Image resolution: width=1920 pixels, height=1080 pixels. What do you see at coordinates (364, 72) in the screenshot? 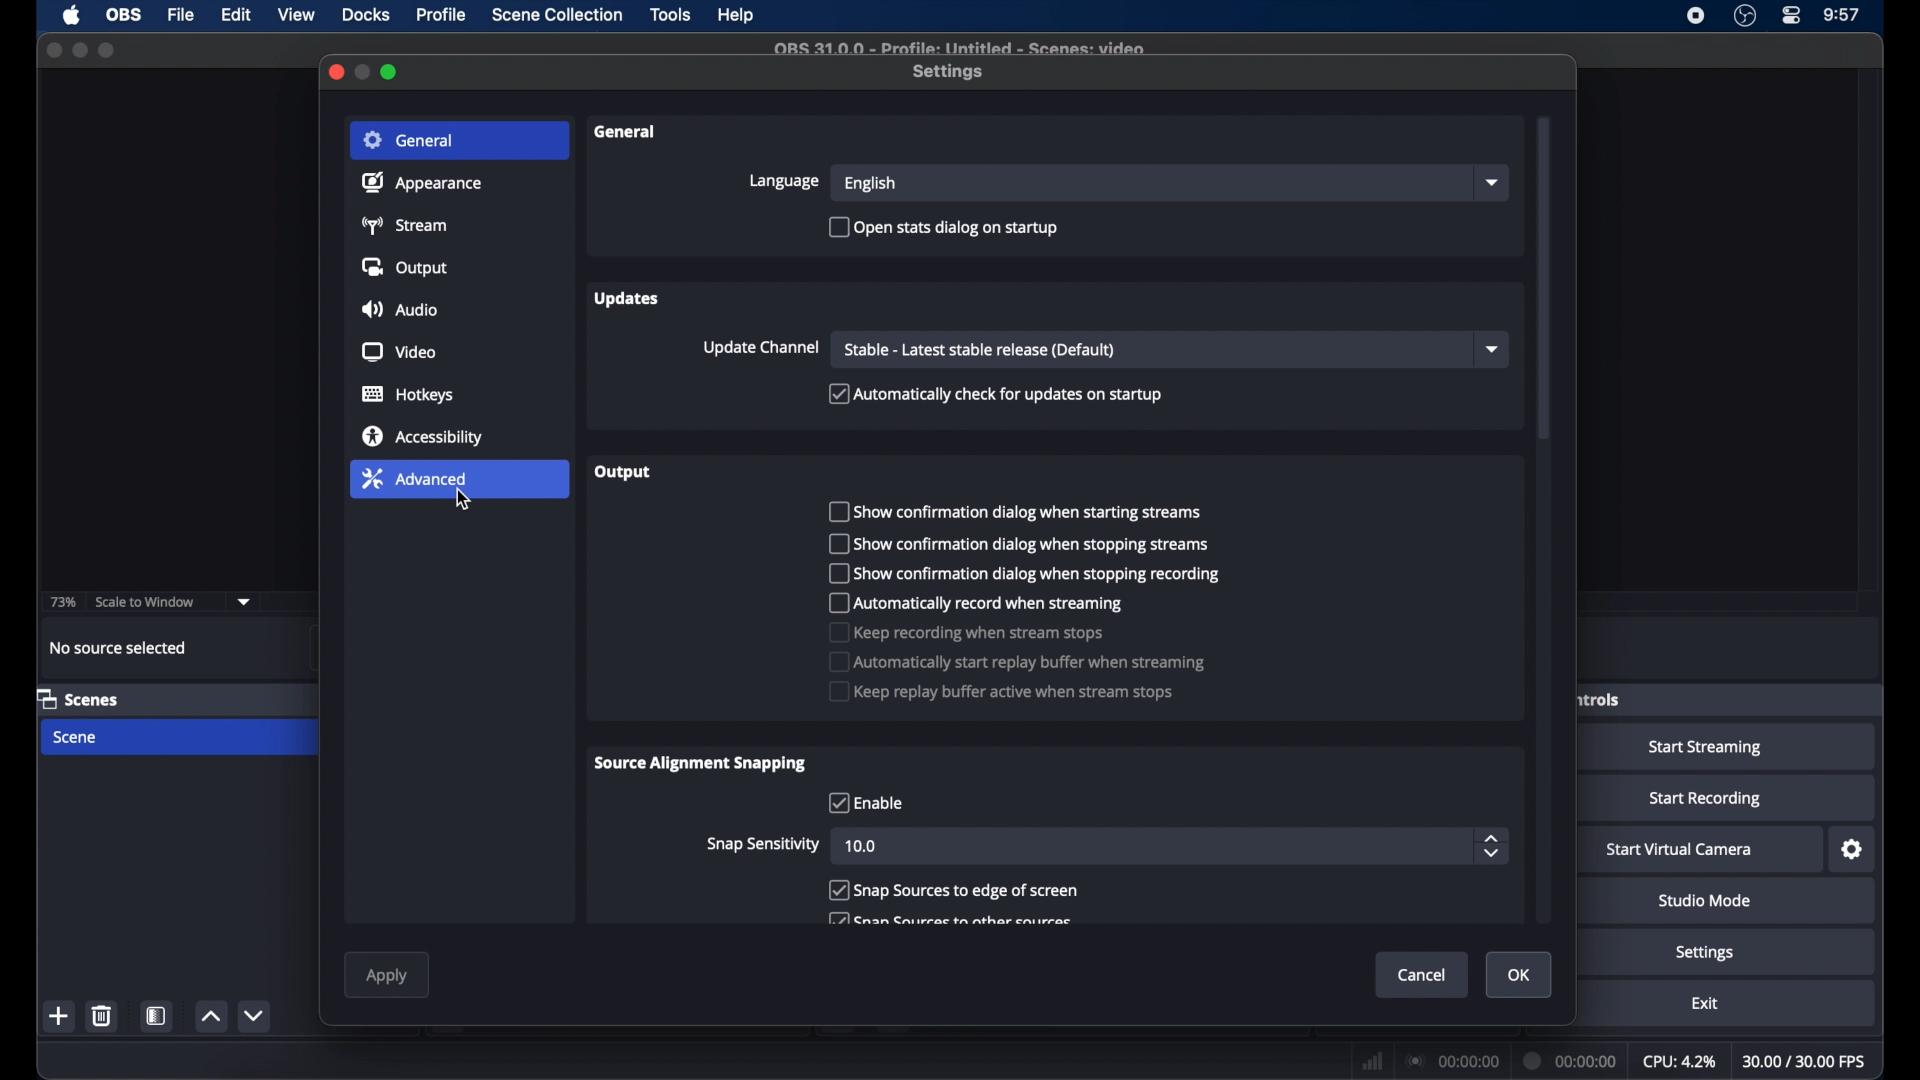
I see `minimize` at bounding box center [364, 72].